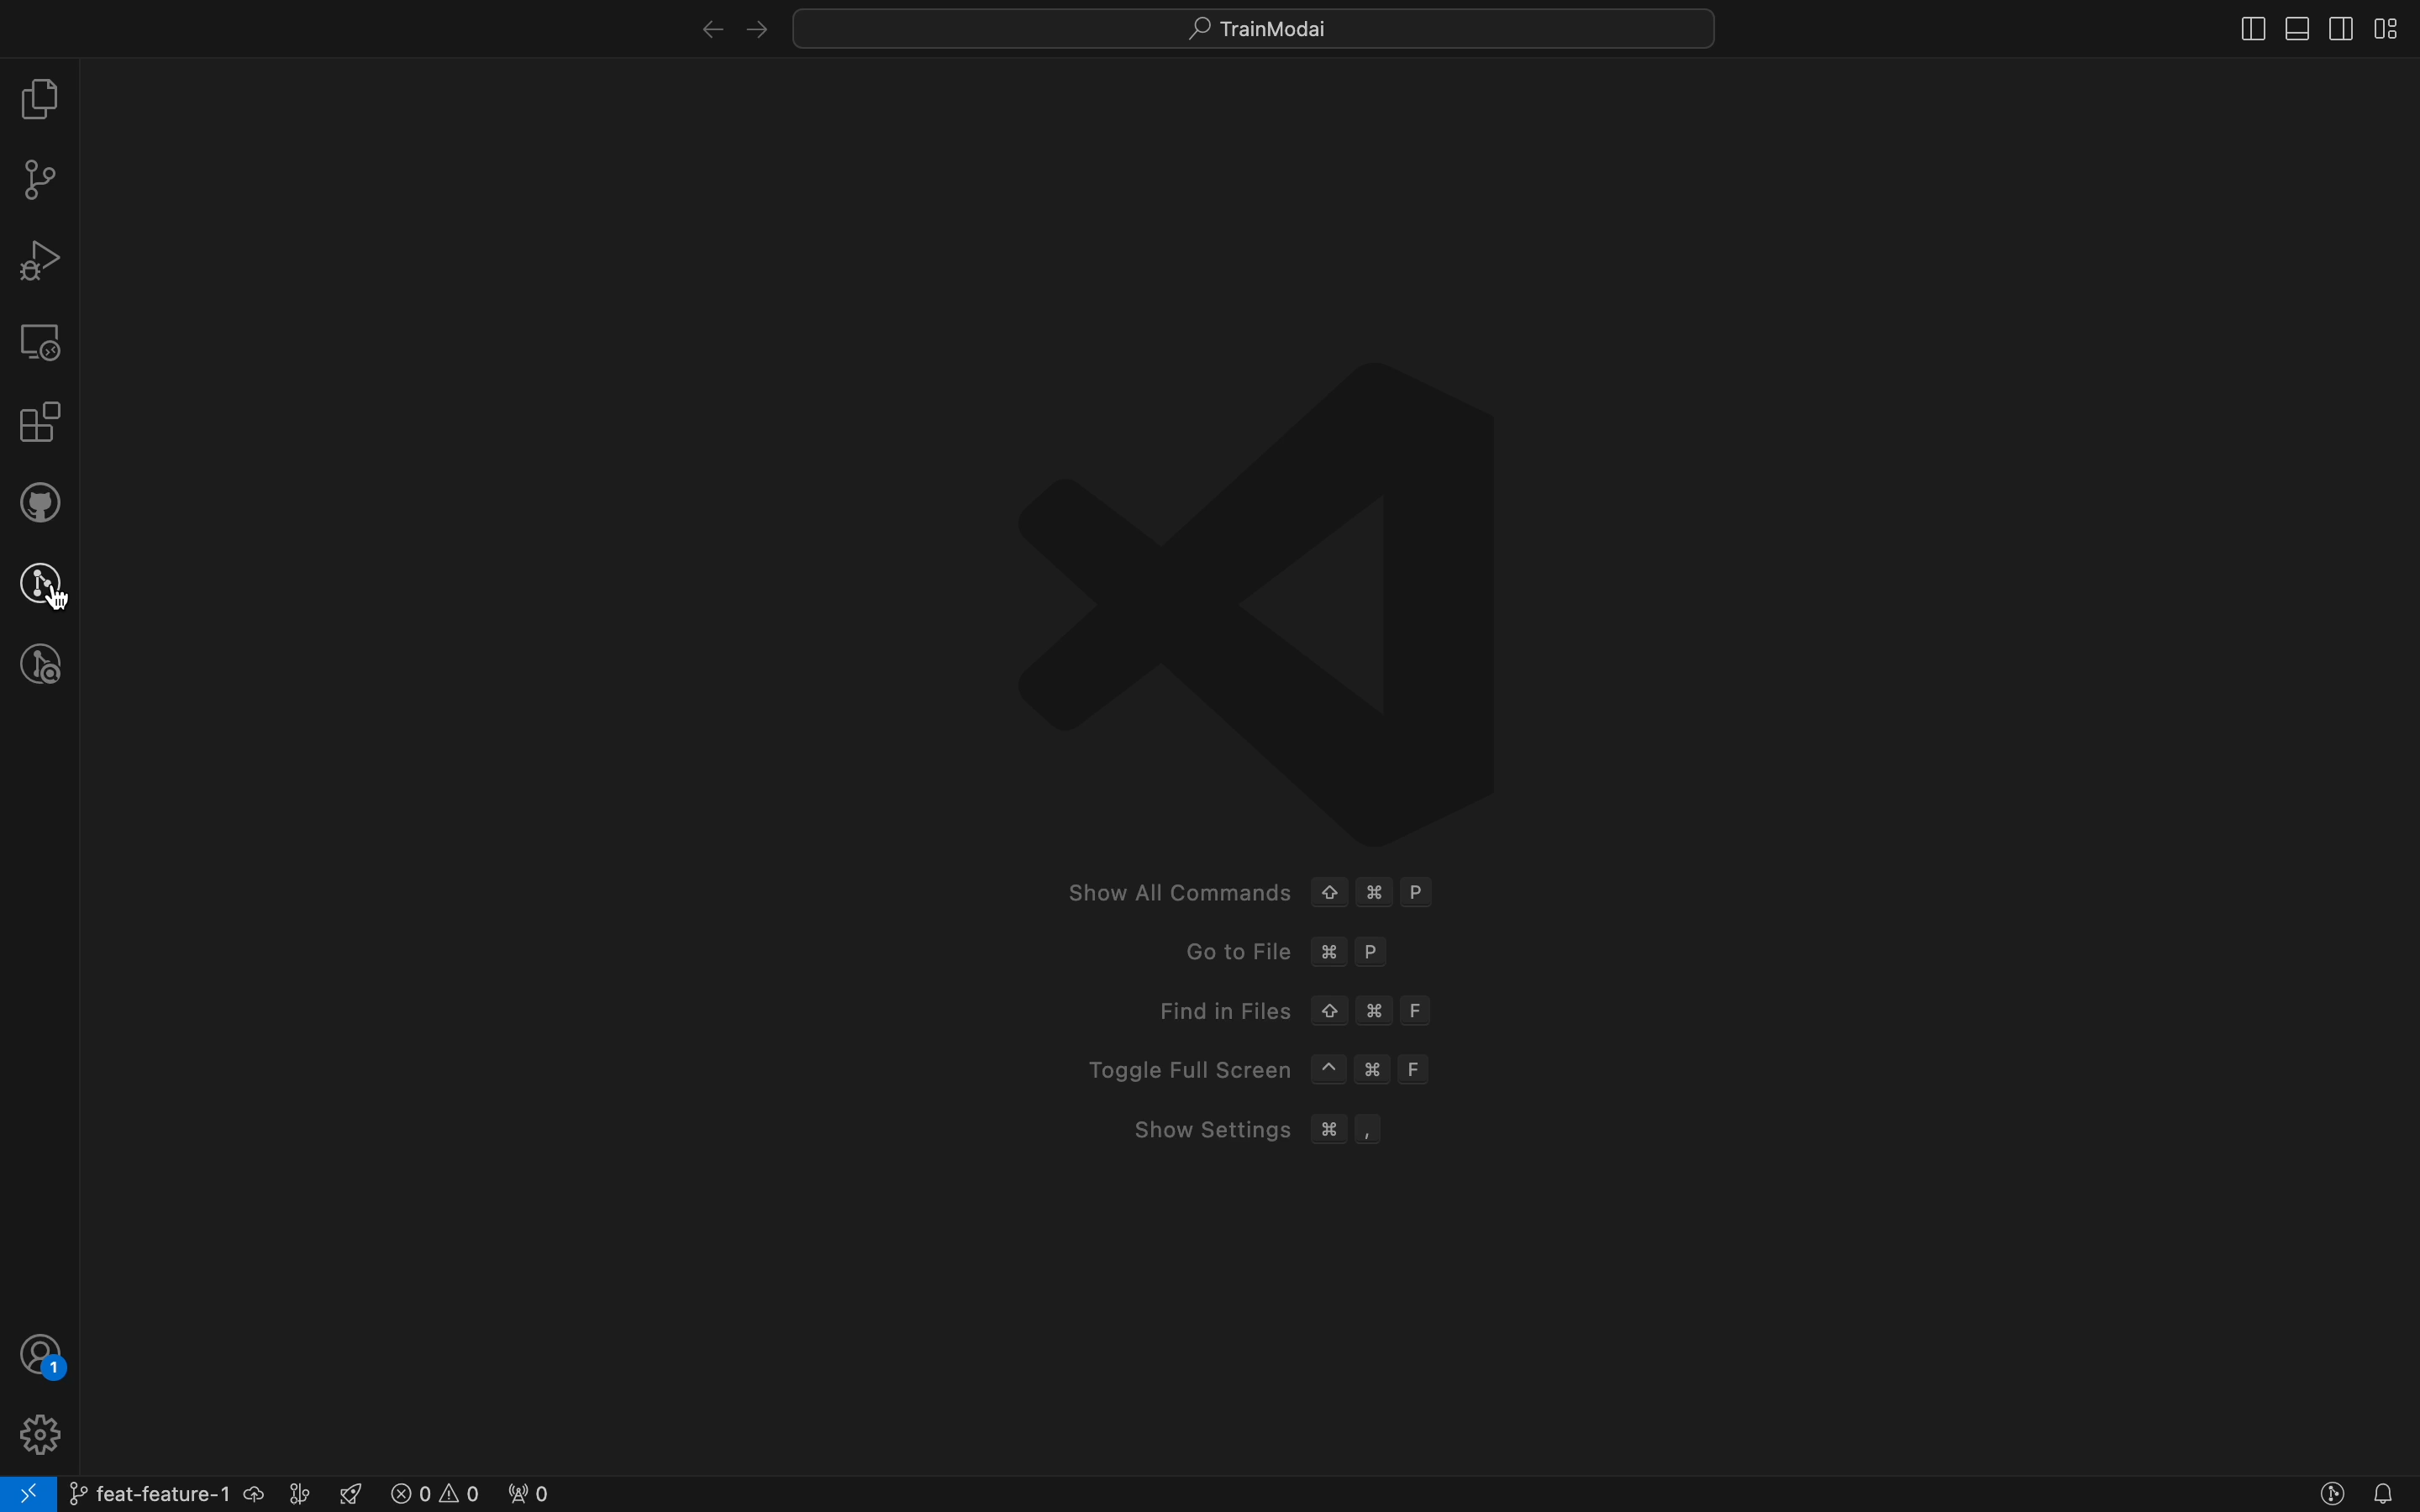 The width and height of the screenshot is (2420, 1512). I want to click on Settings , so click(38, 1434).